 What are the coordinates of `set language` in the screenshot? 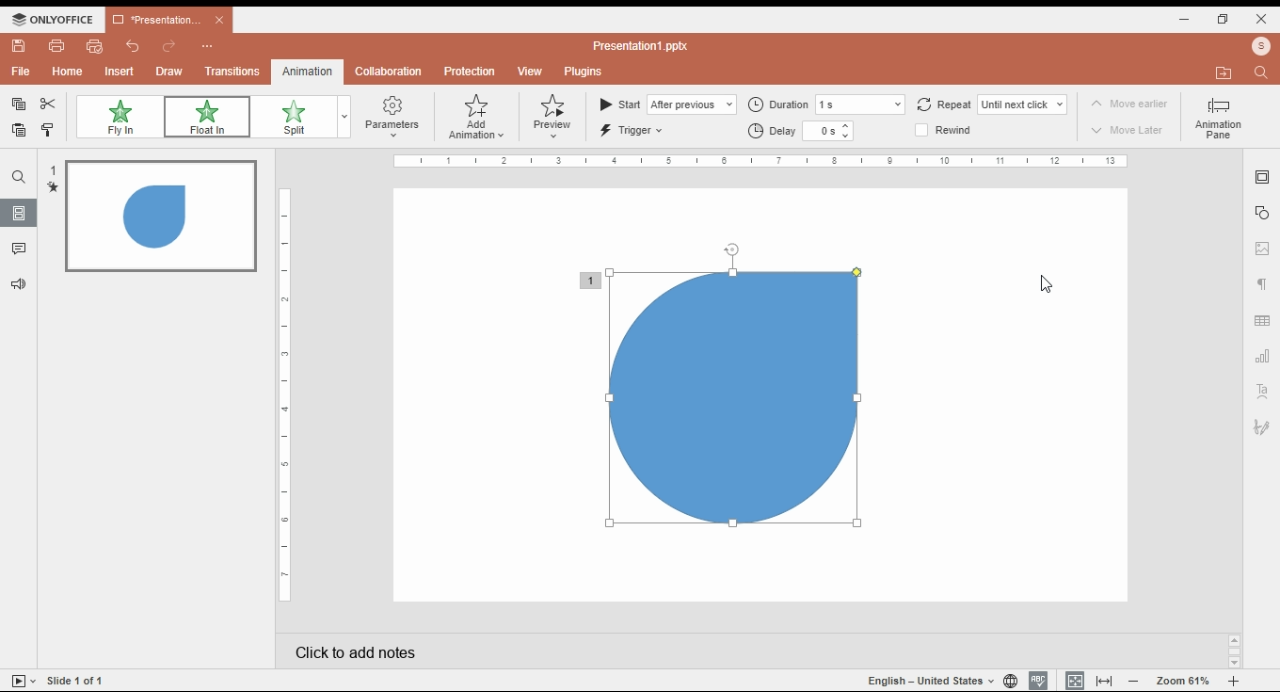 It's located at (1010, 681).